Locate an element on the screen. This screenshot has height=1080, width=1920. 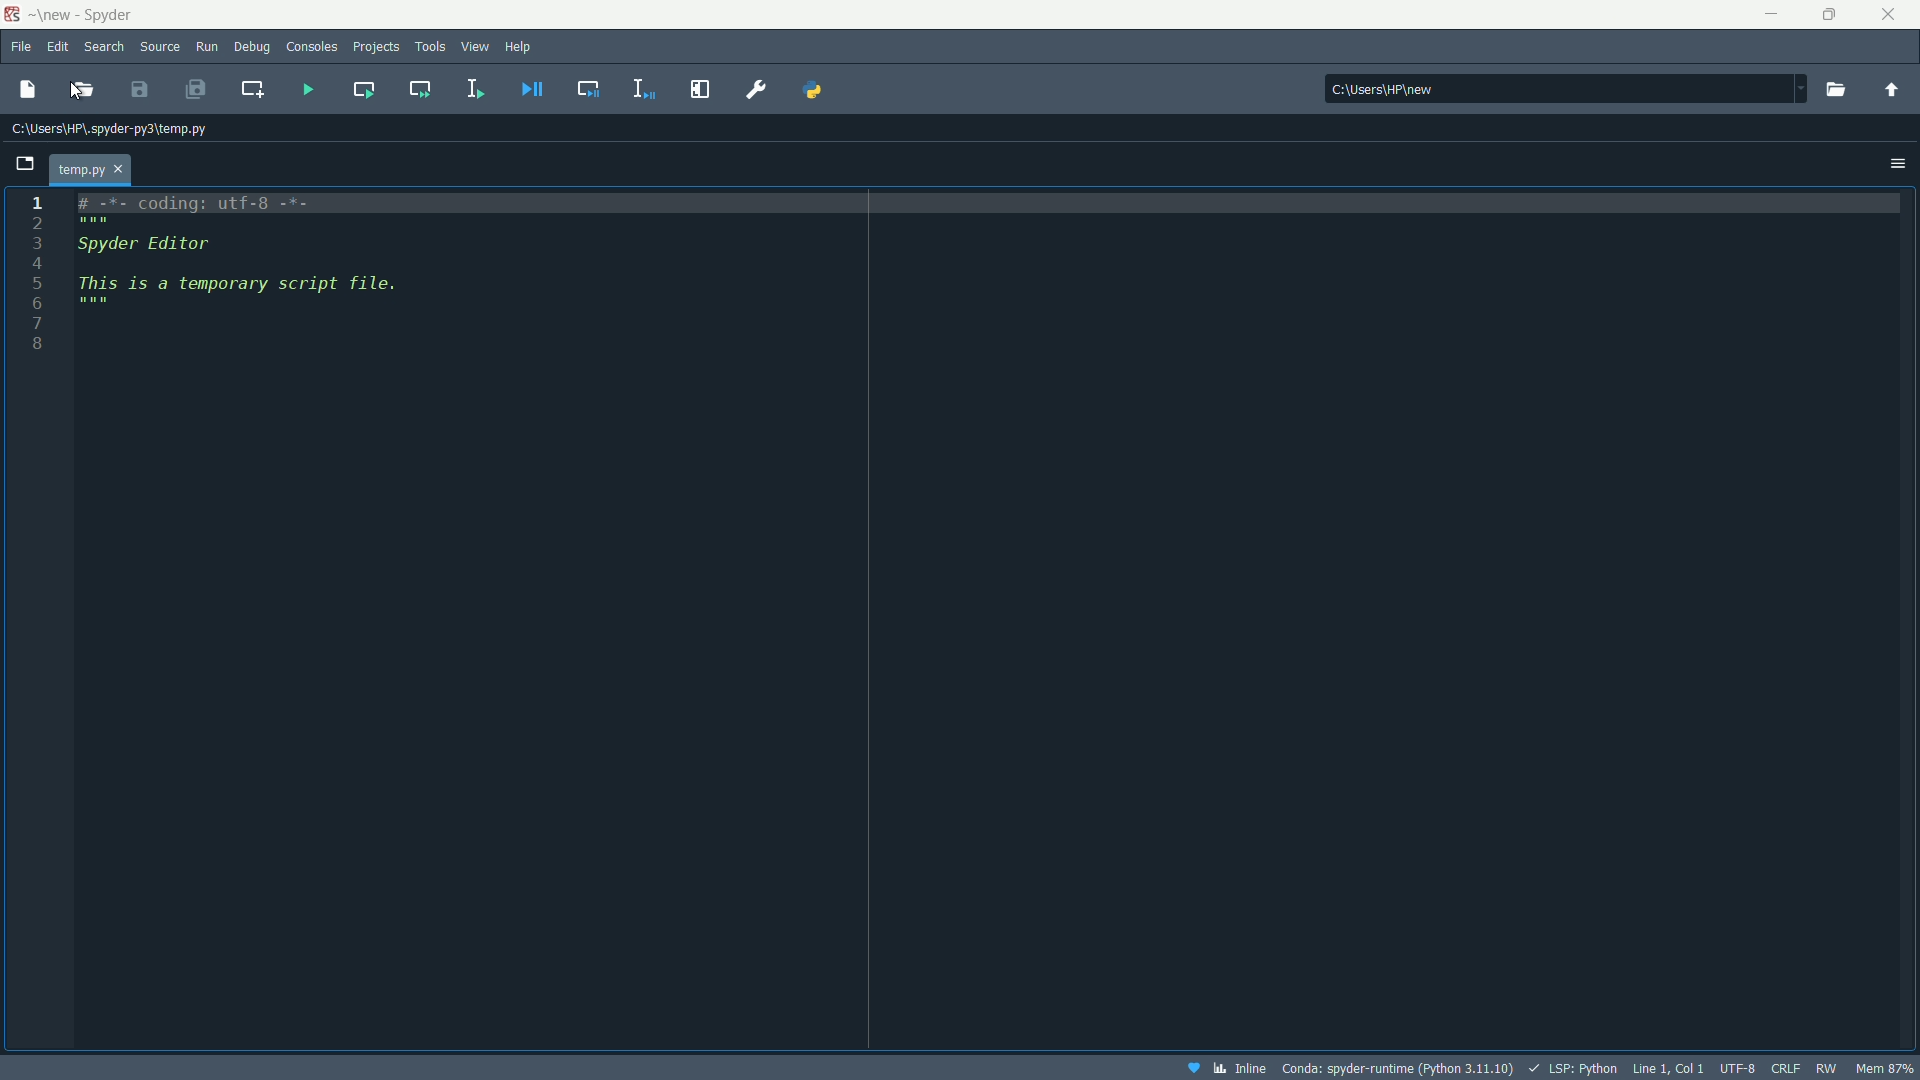
App icon is located at coordinates (14, 16).